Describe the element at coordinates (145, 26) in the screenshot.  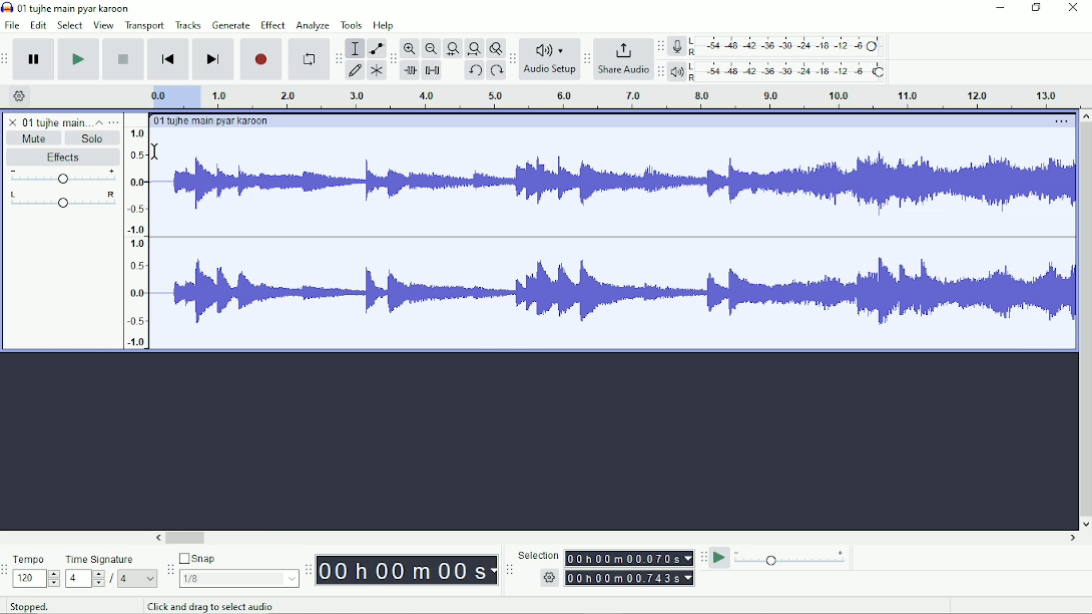
I see `Transport` at that location.